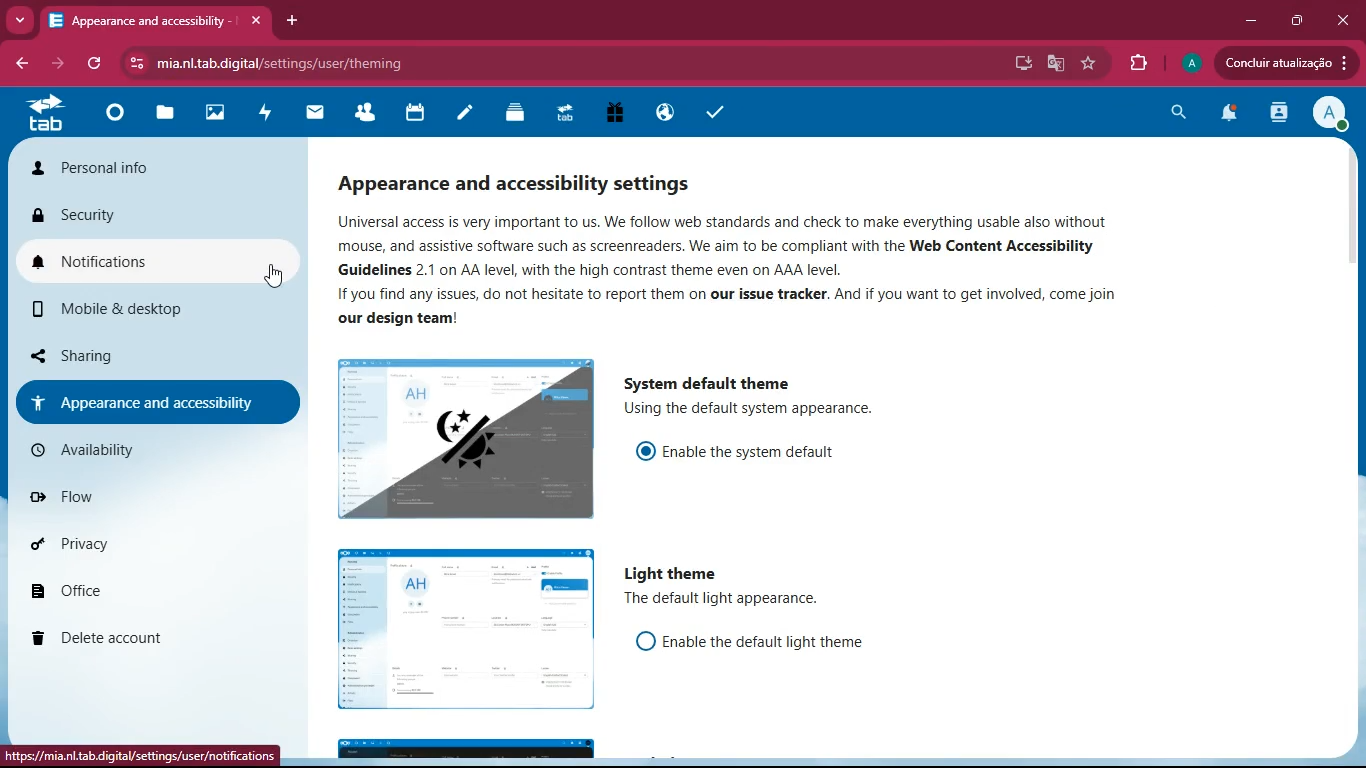 The image size is (1366, 768). Describe the element at coordinates (814, 410) in the screenshot. I see `description` at that location.